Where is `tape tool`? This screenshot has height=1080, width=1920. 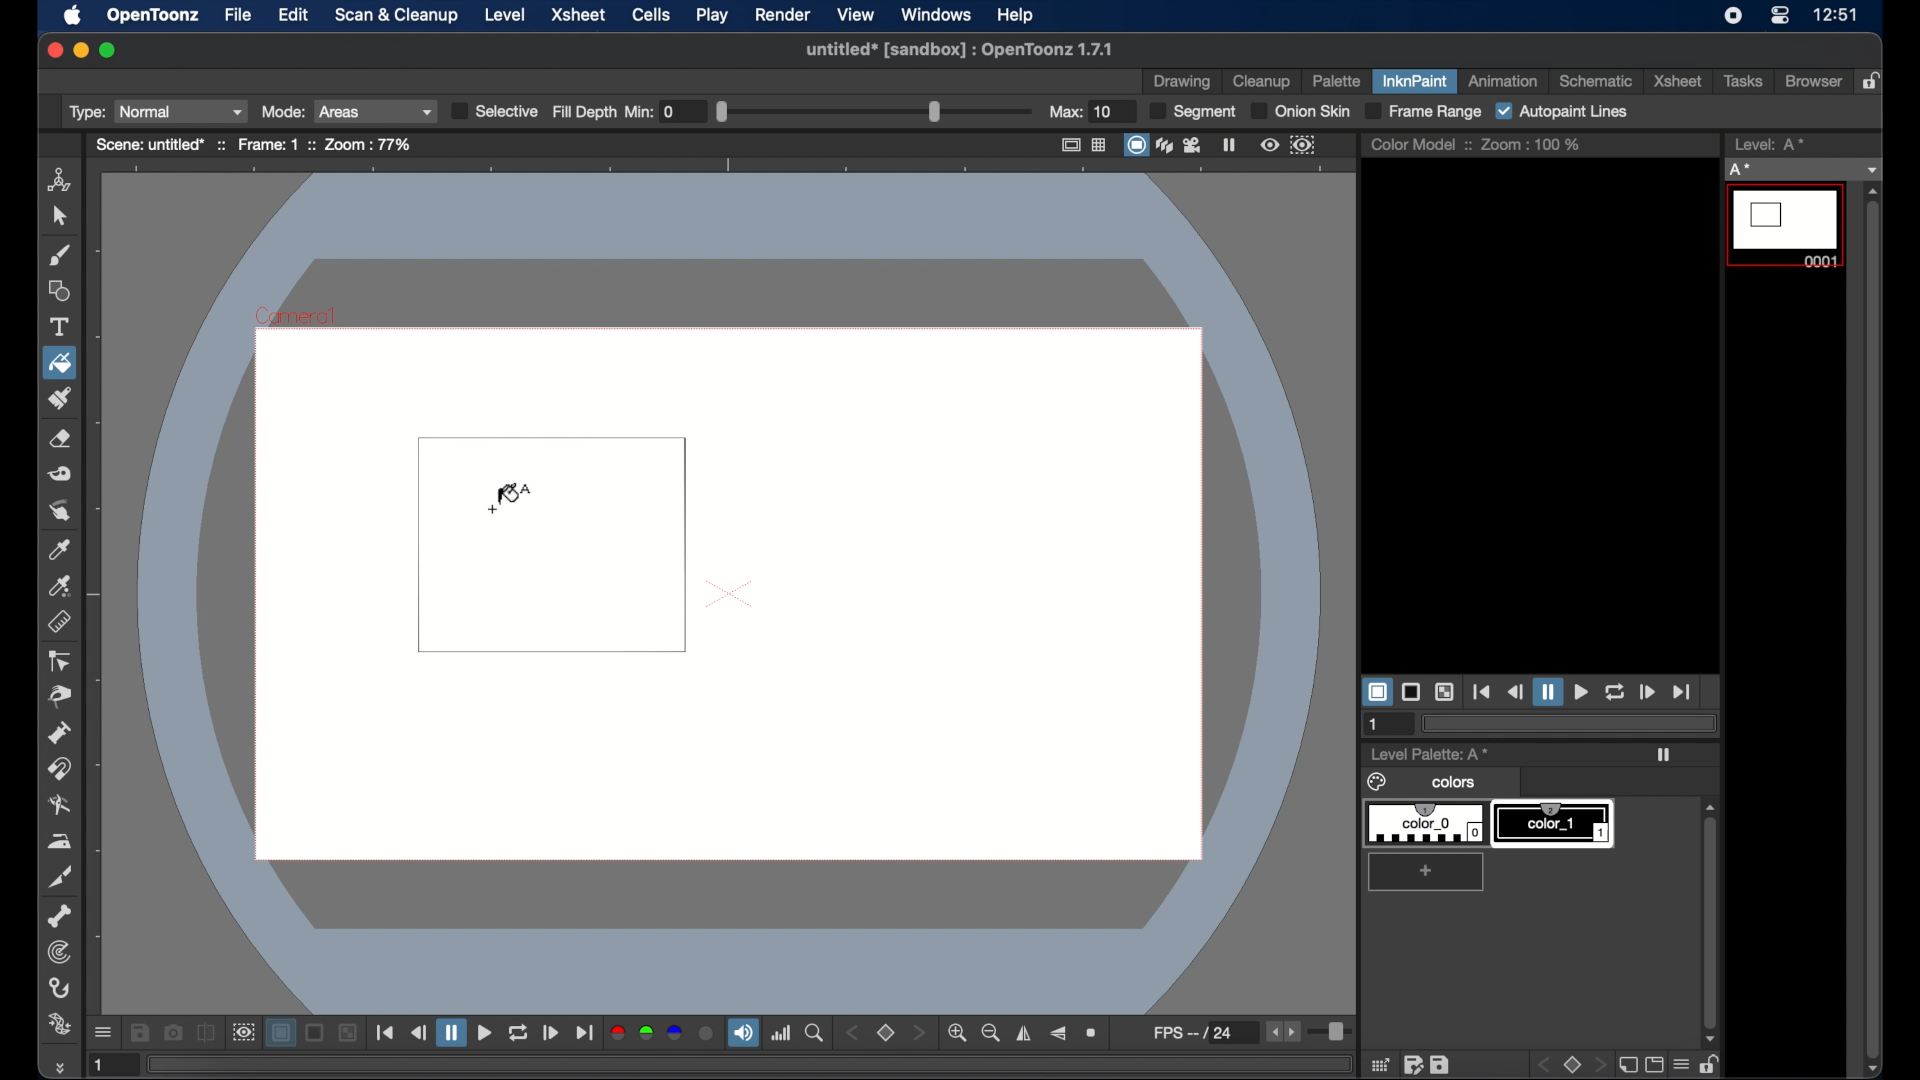 tape tool is located at coordinates (60, 474).